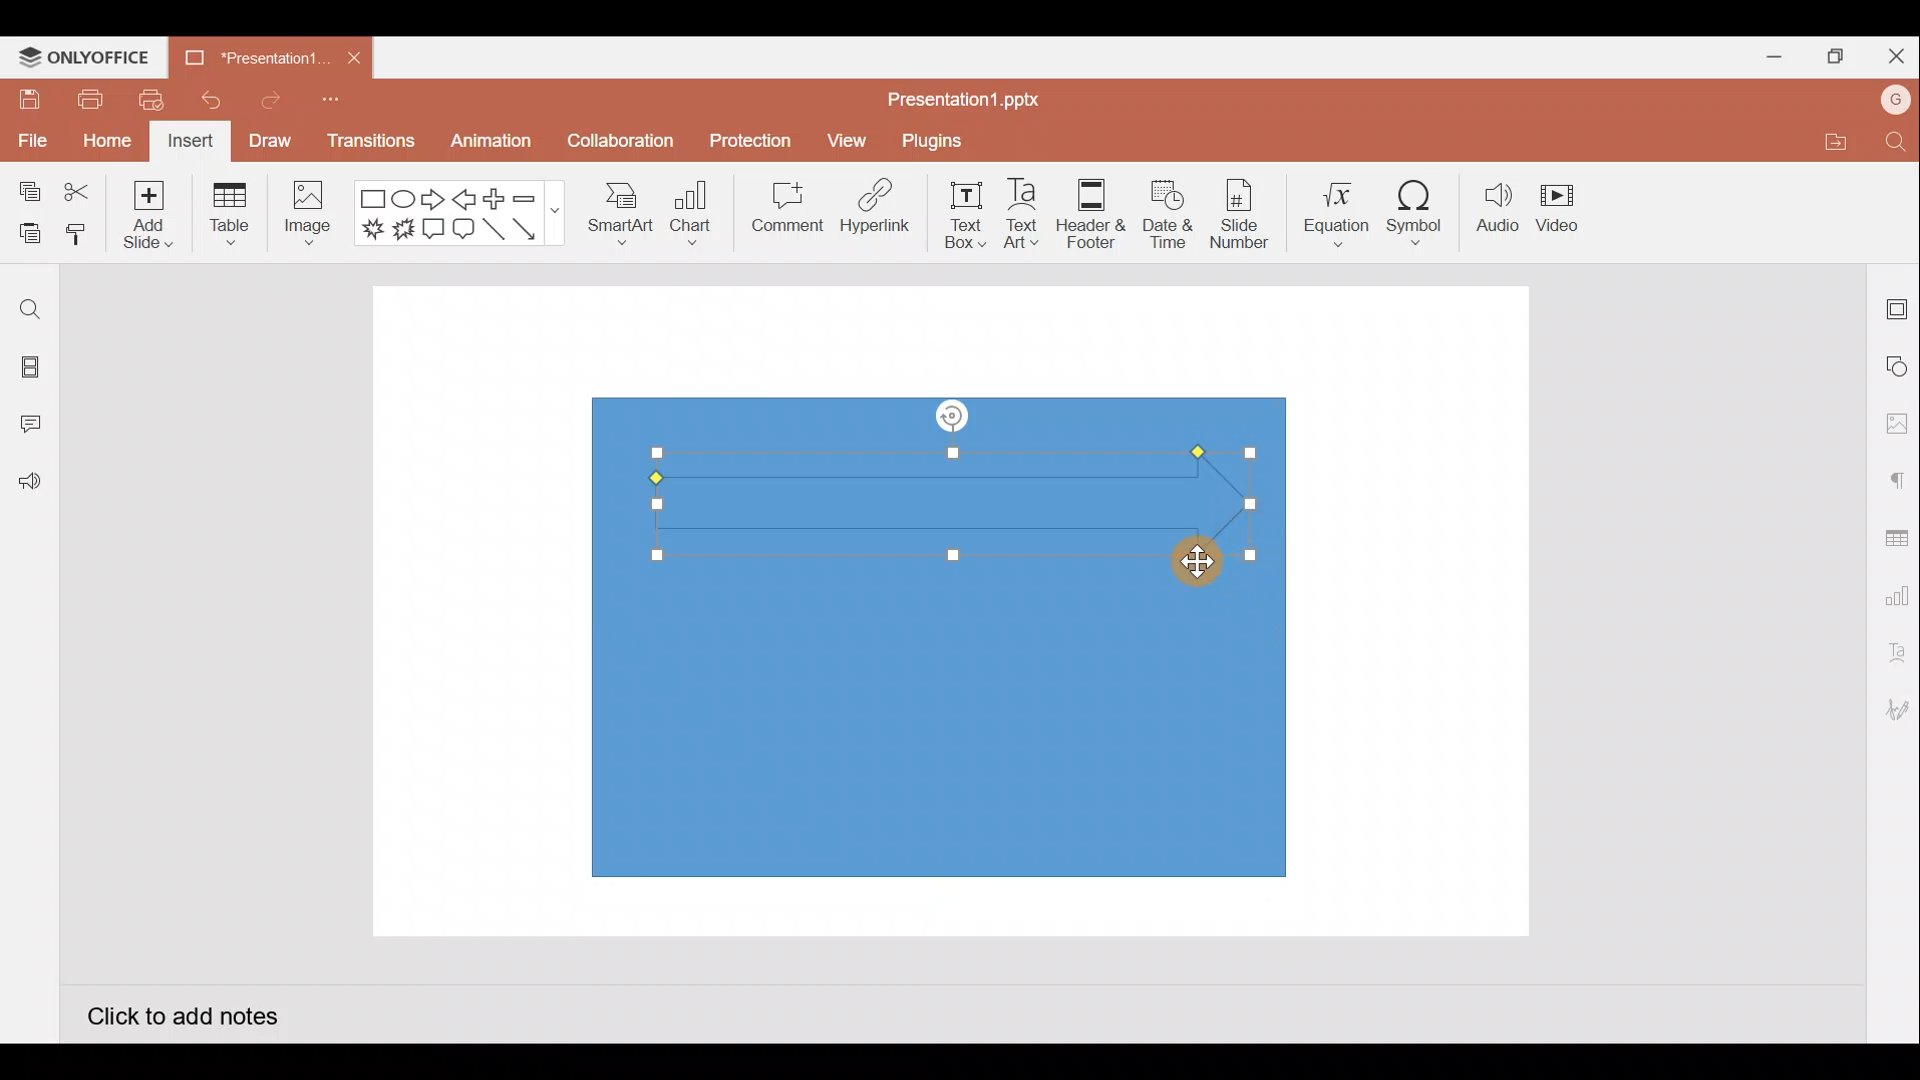 The image size is (1920, 1080). What do you see at coordinates (1560, 204) in the screenshot?
I see `Video` at bounding box center [1560, 204].